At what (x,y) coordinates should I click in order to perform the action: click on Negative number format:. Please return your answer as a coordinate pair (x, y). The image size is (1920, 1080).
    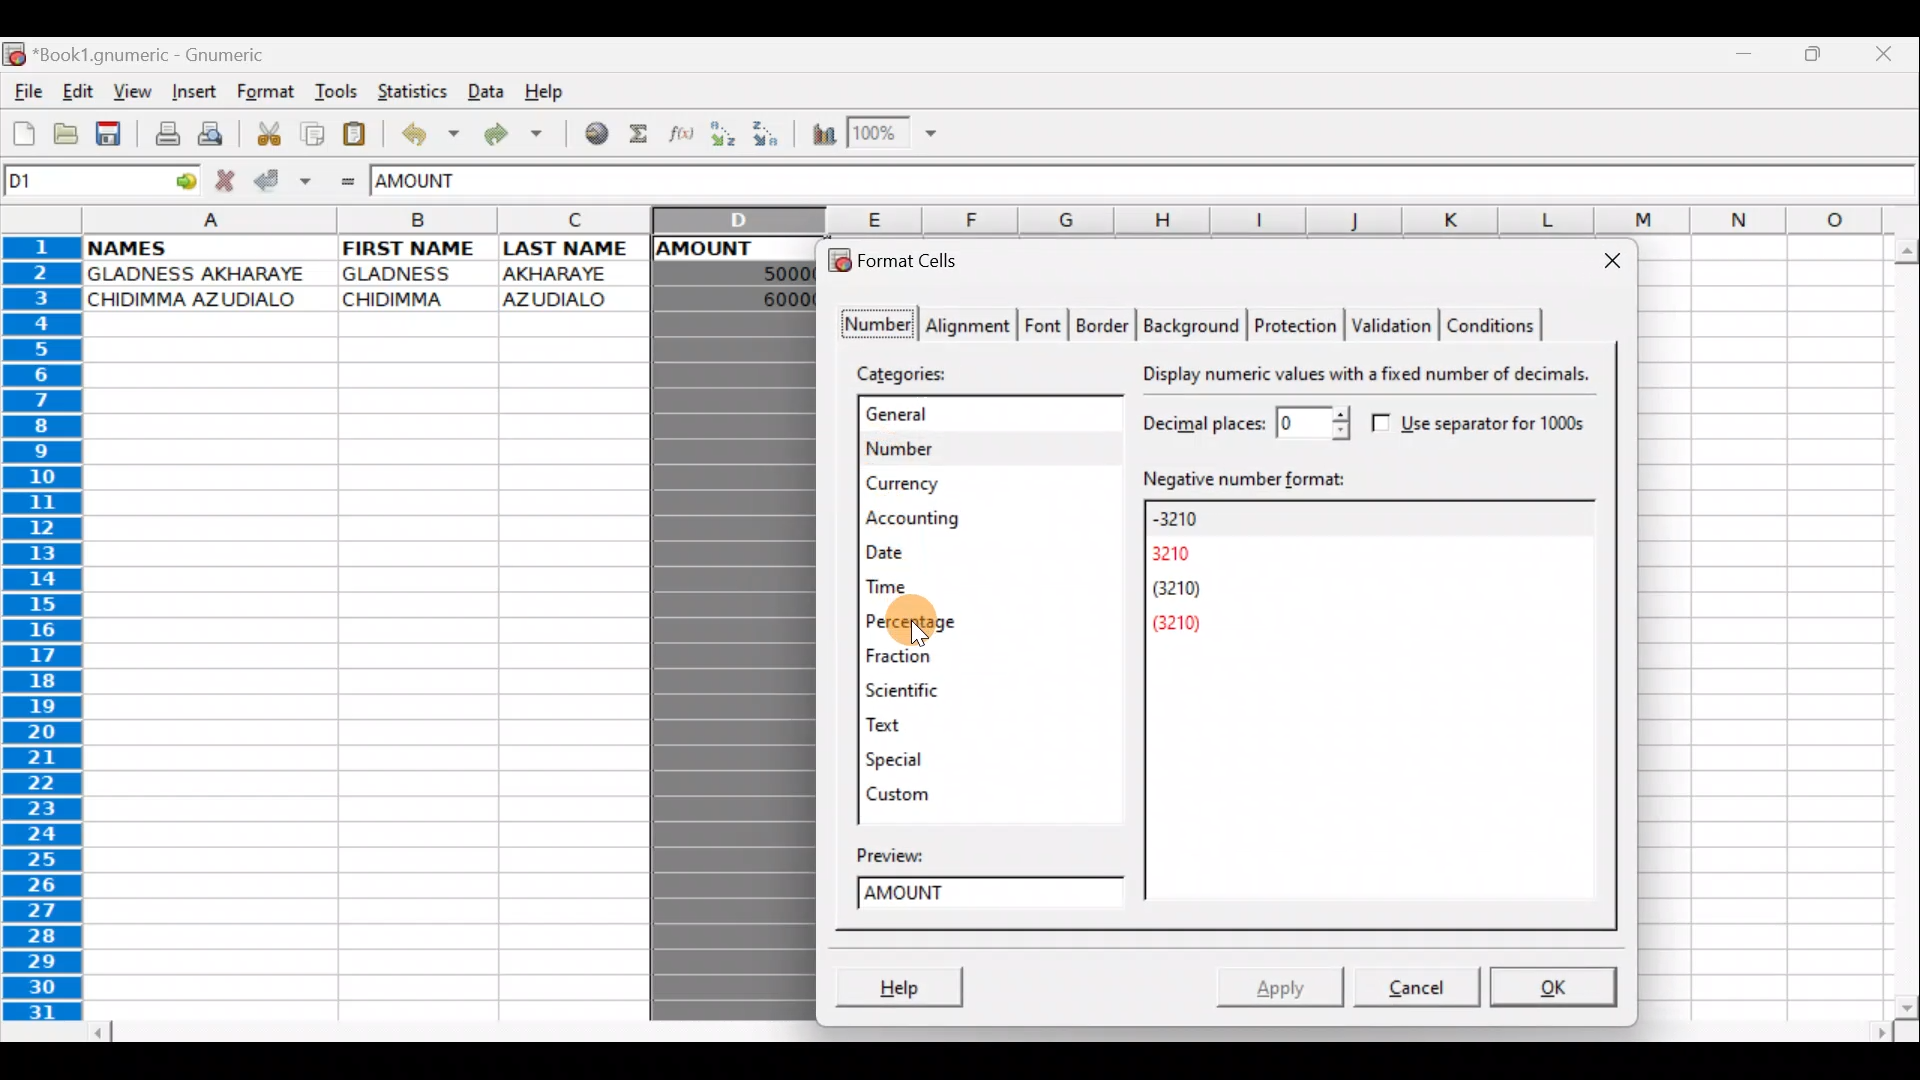
    Looking at the image, I should click on (1364, 478).